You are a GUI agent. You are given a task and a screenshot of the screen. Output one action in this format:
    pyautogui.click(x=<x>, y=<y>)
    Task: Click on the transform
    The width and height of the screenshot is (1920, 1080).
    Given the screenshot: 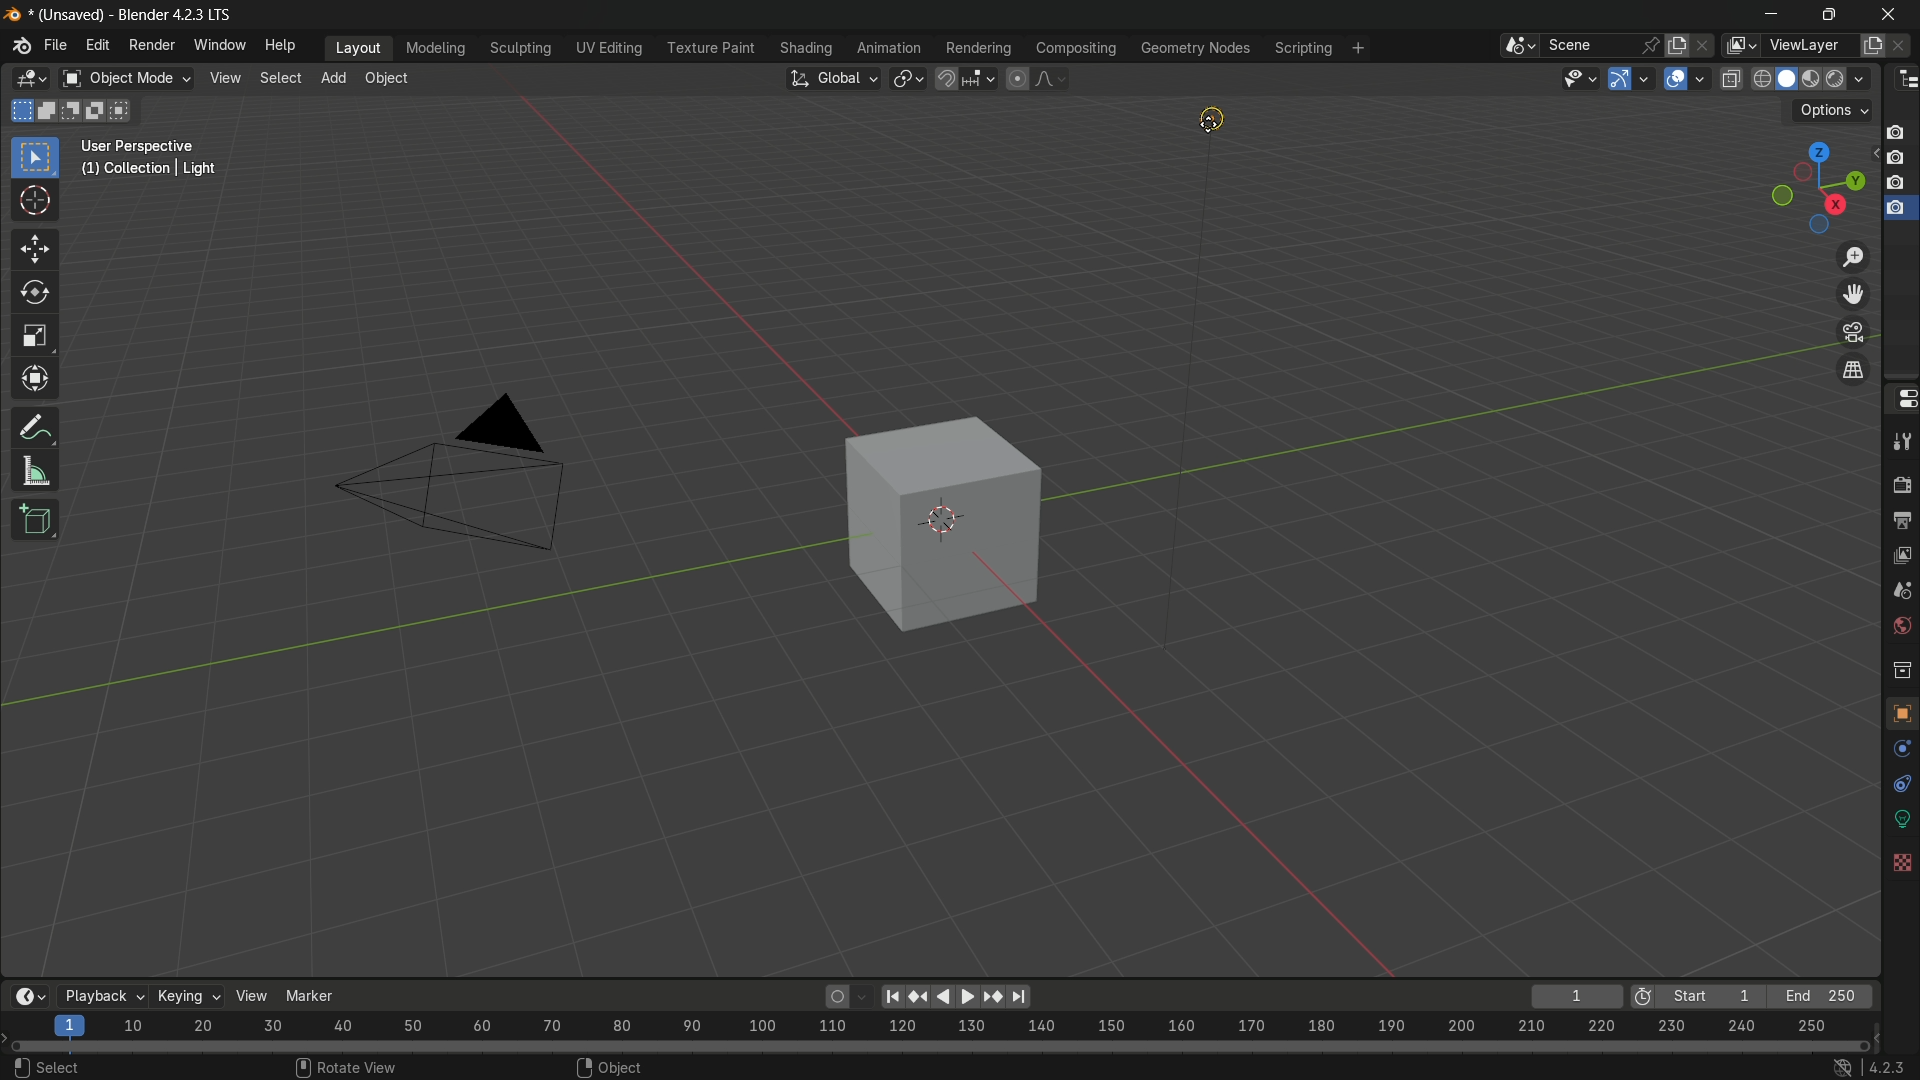 What is the action you would take?
    pyautogui.click(x=37, y=381)
    